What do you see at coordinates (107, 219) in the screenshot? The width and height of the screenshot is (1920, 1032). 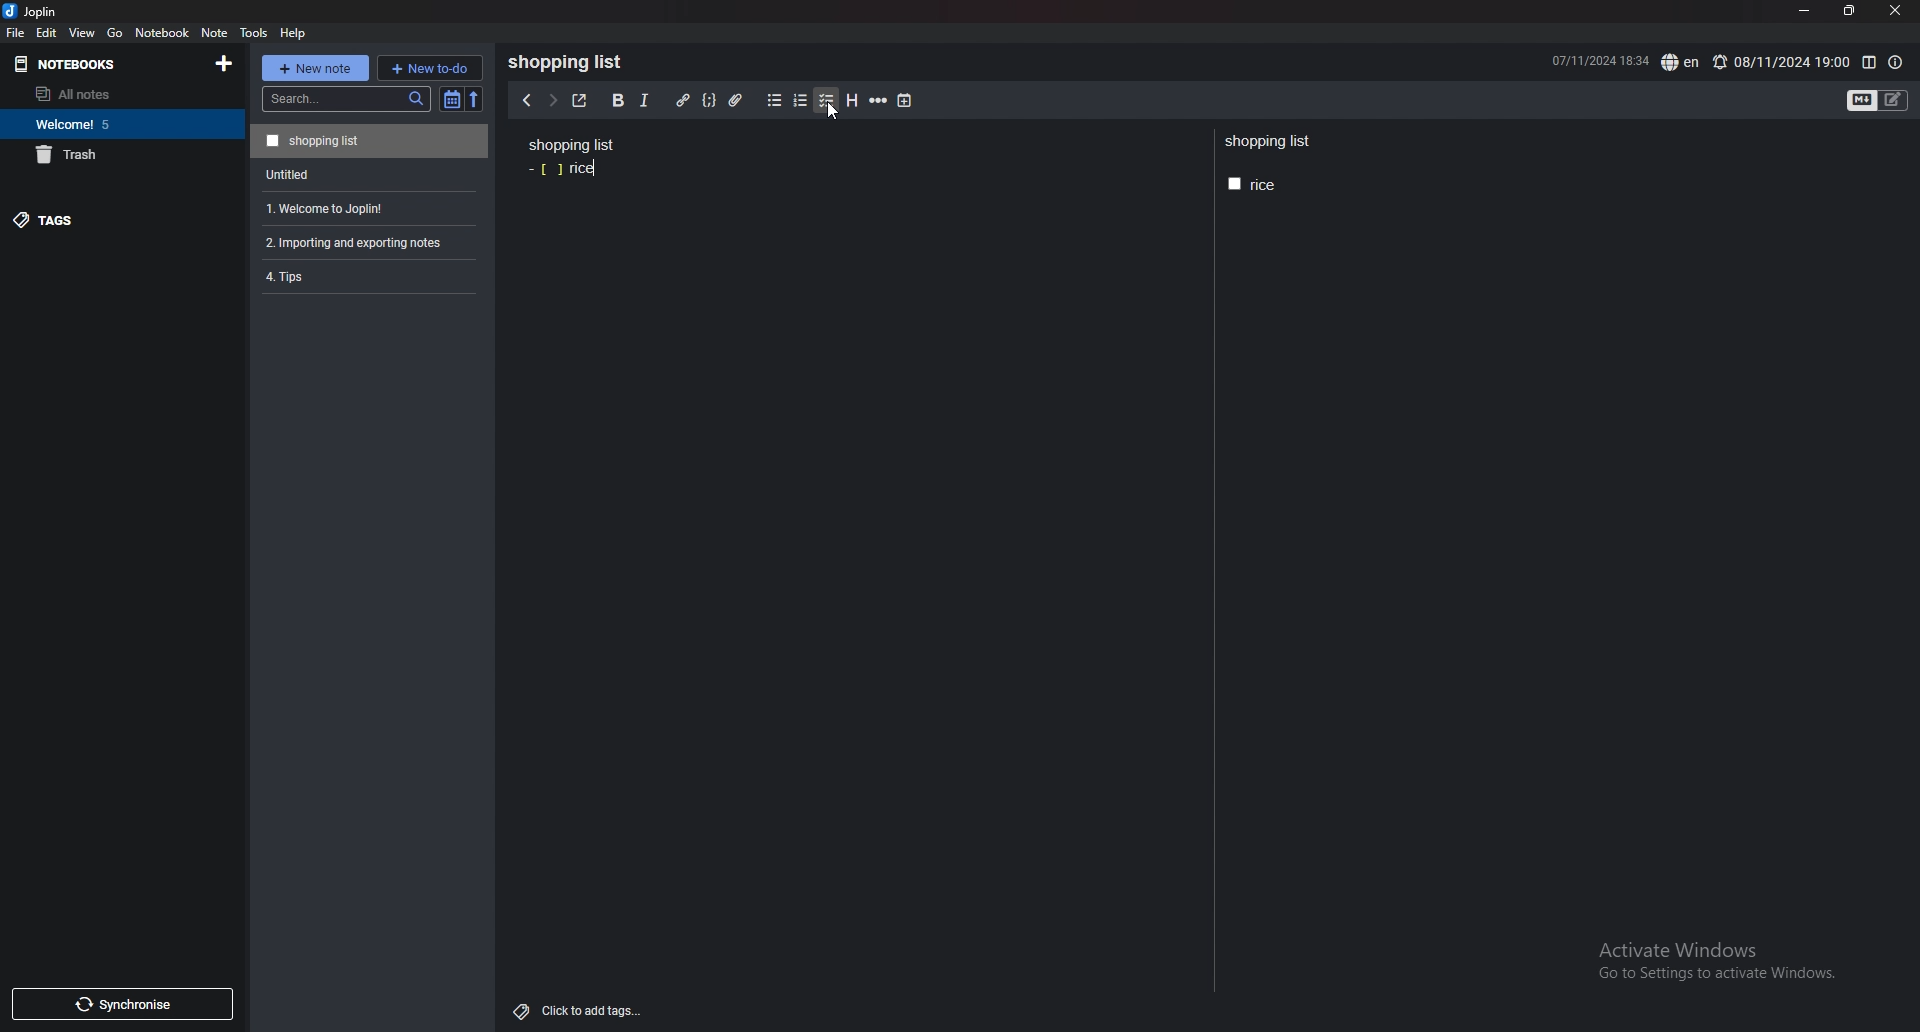 I see `tags` at bounding box center [107, 219].